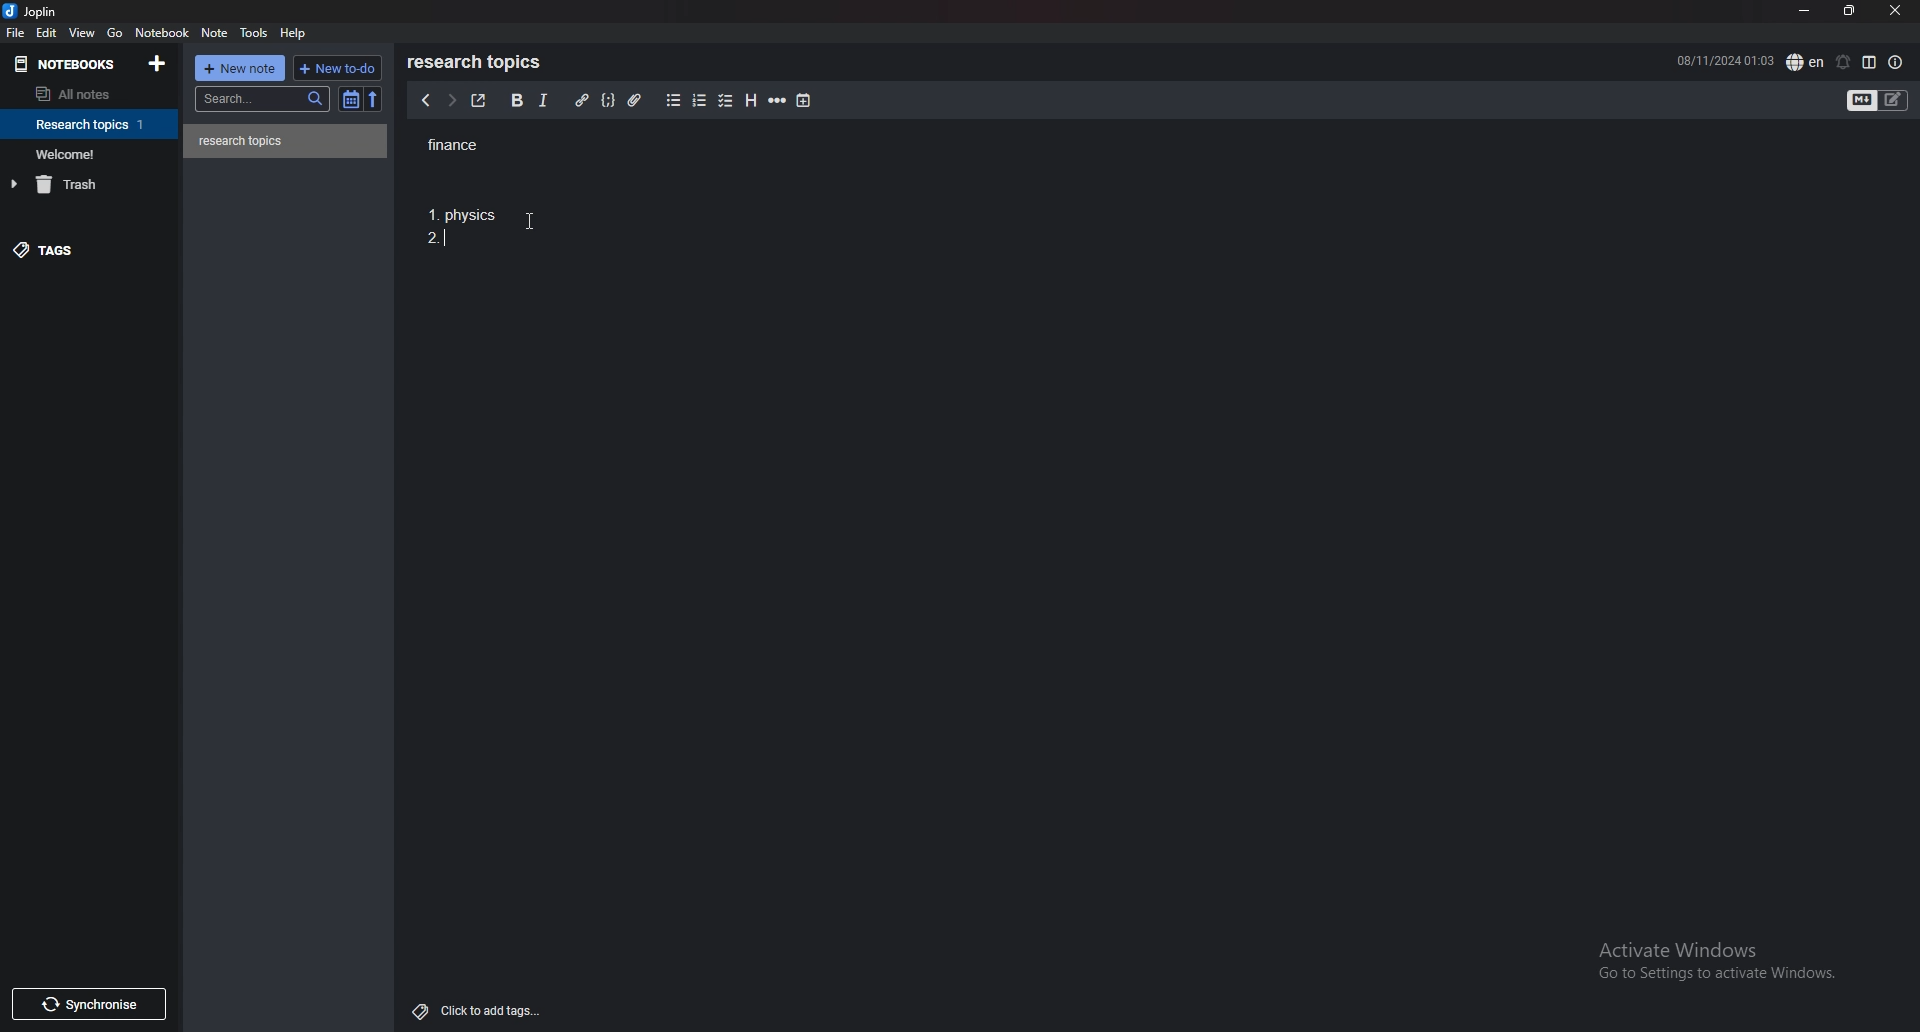  What do you see at coordinates (93, 184) in the screenshot?
I see `trash` at bounding box center [93, 184].